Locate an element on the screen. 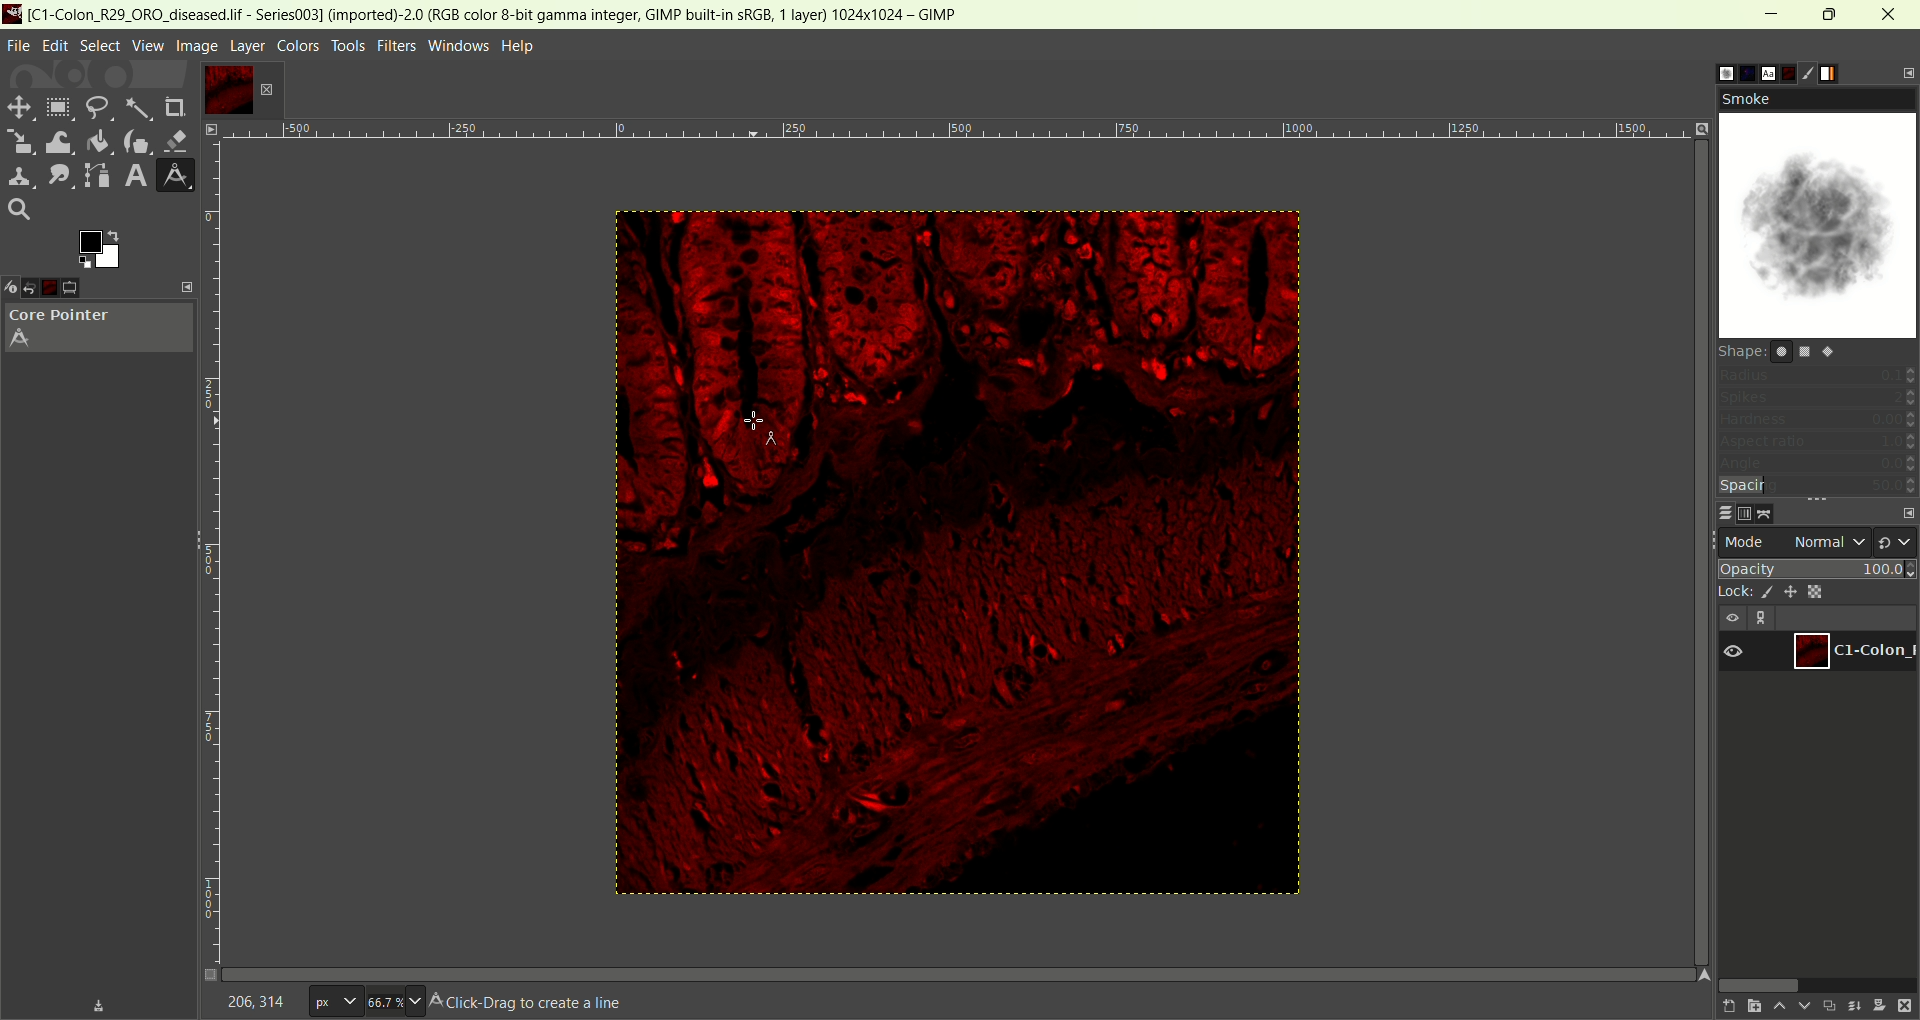  radius is located at coordinates (1817, 376).